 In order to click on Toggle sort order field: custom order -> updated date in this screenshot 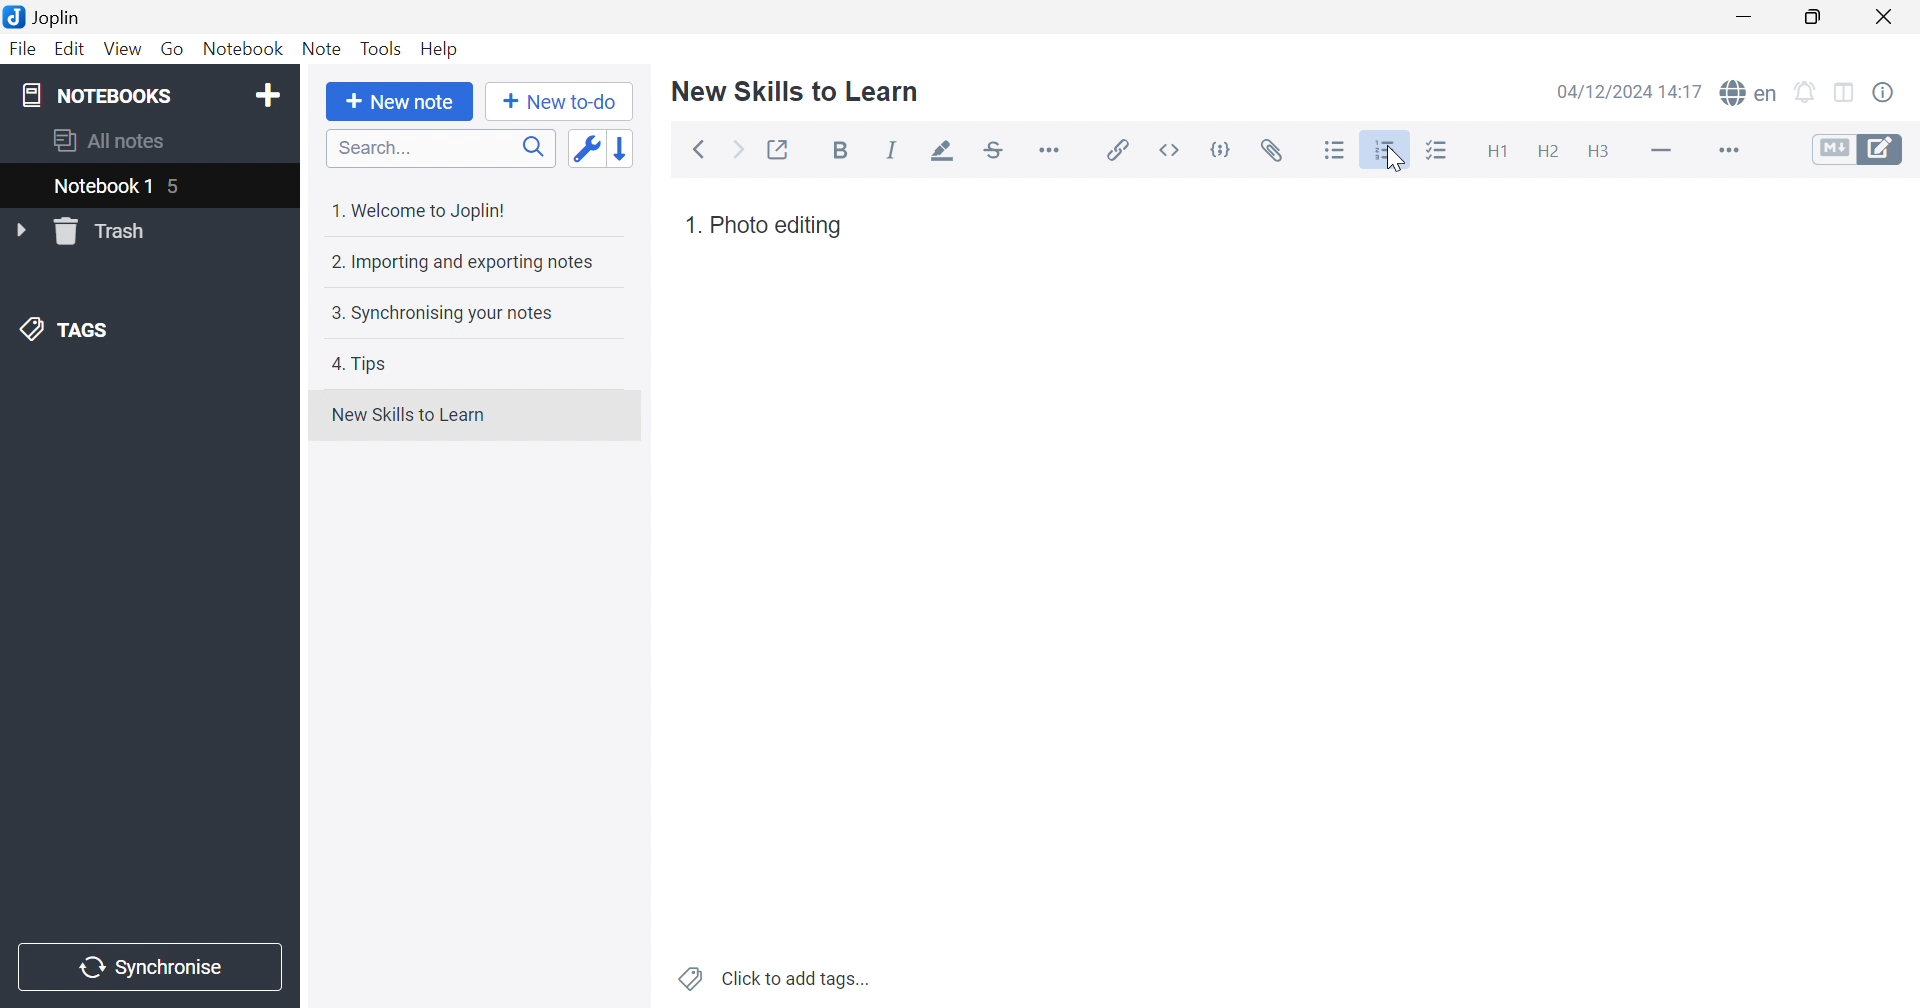, I will do `click(585, 147)`.